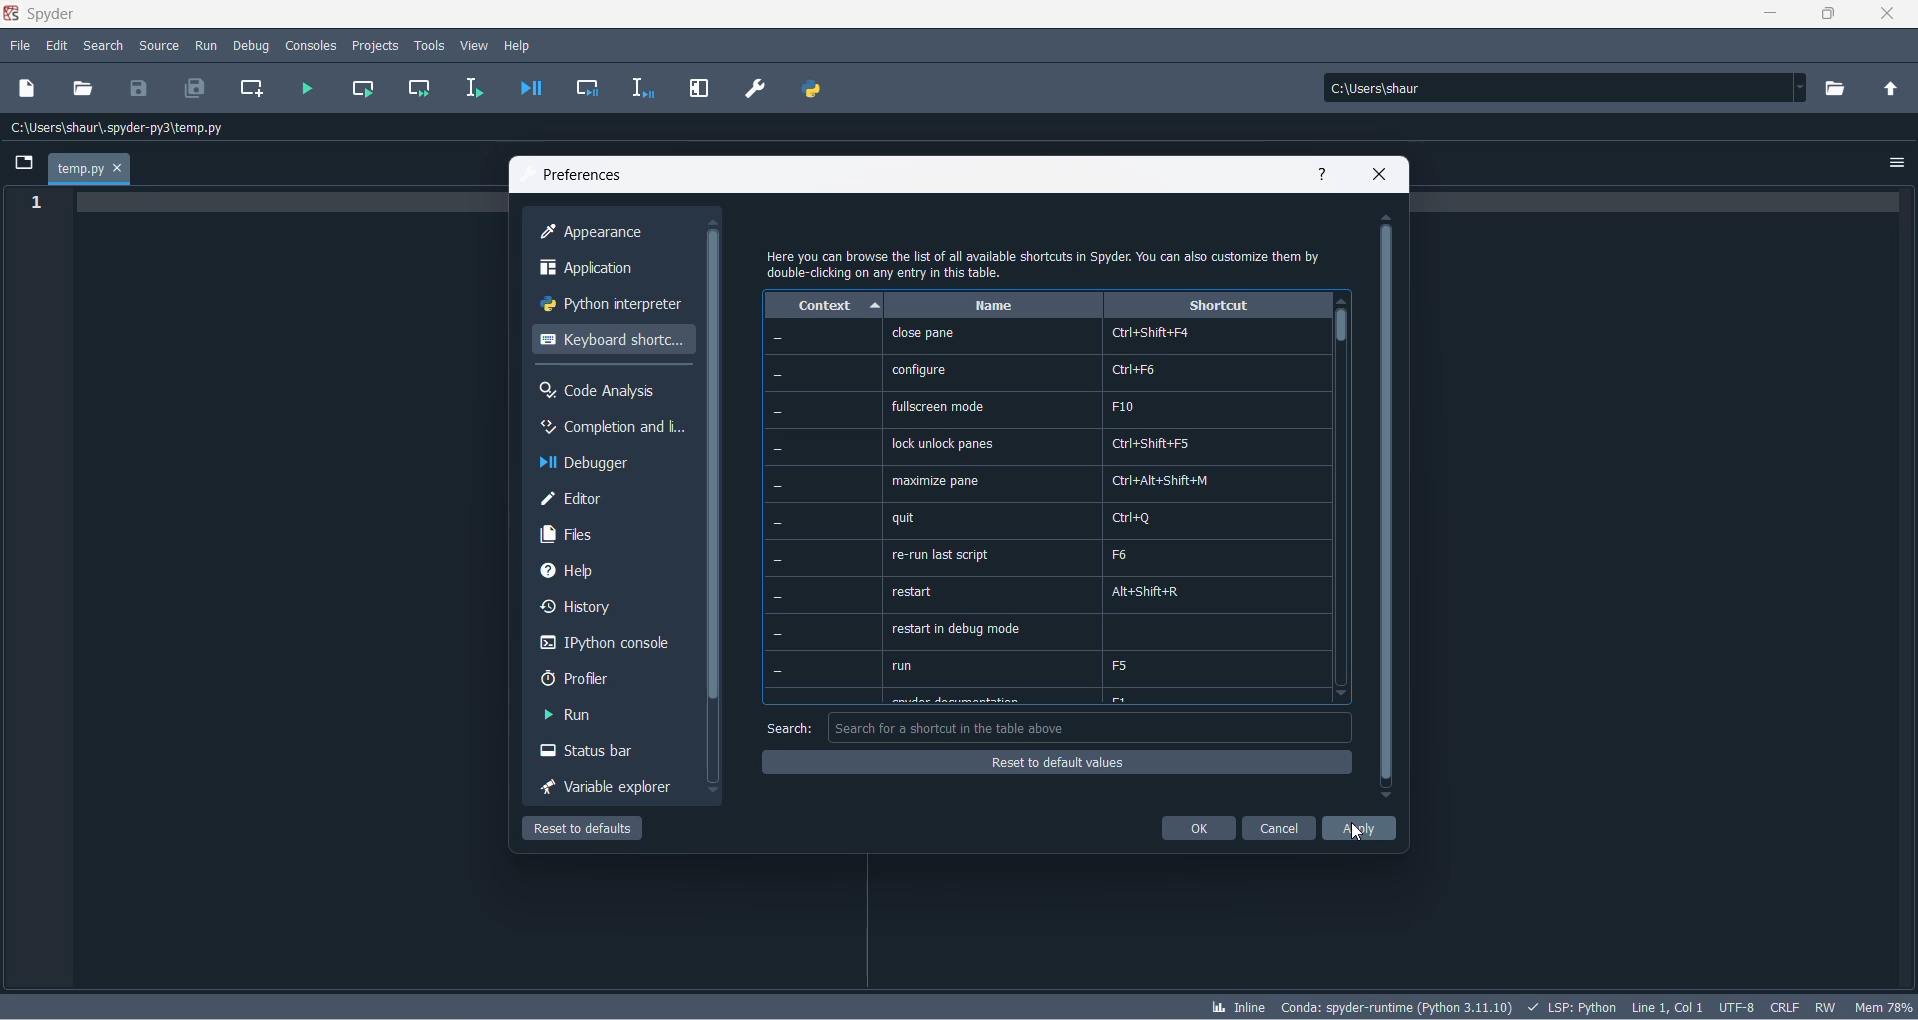  Describe the element at coordinates (1048, 262) in the screenshot. I see `text` at that location.